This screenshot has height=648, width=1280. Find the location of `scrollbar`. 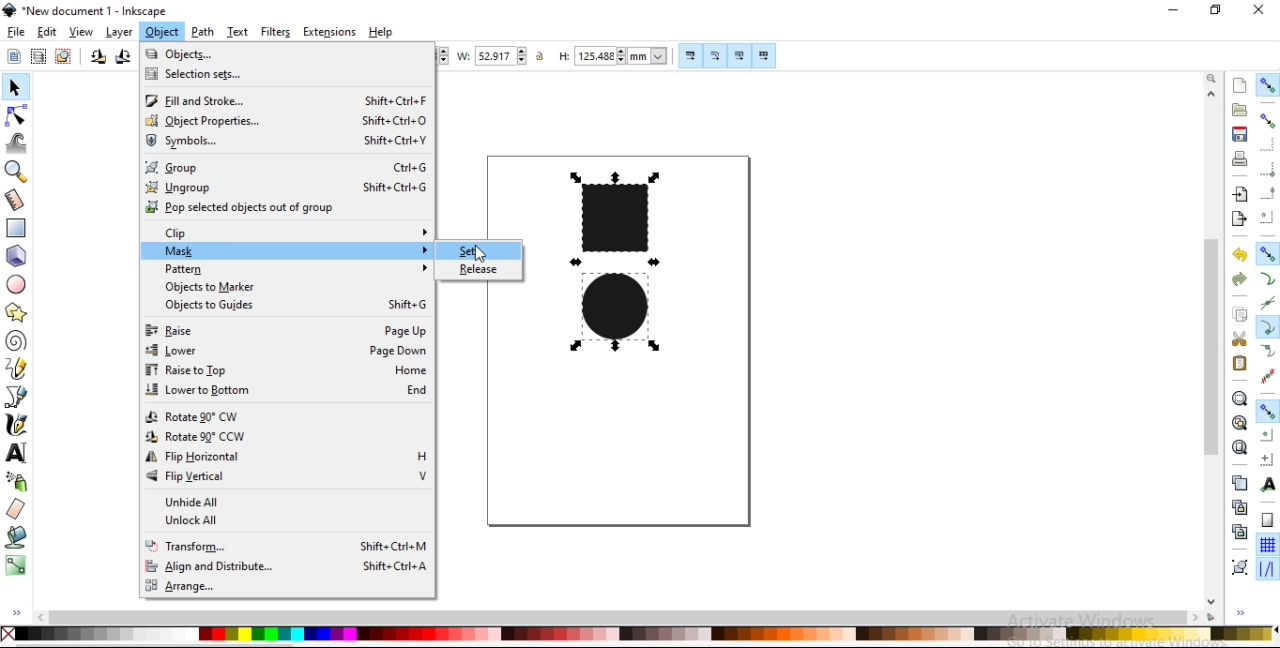

scrollbar is located at coordinates (618, 616).